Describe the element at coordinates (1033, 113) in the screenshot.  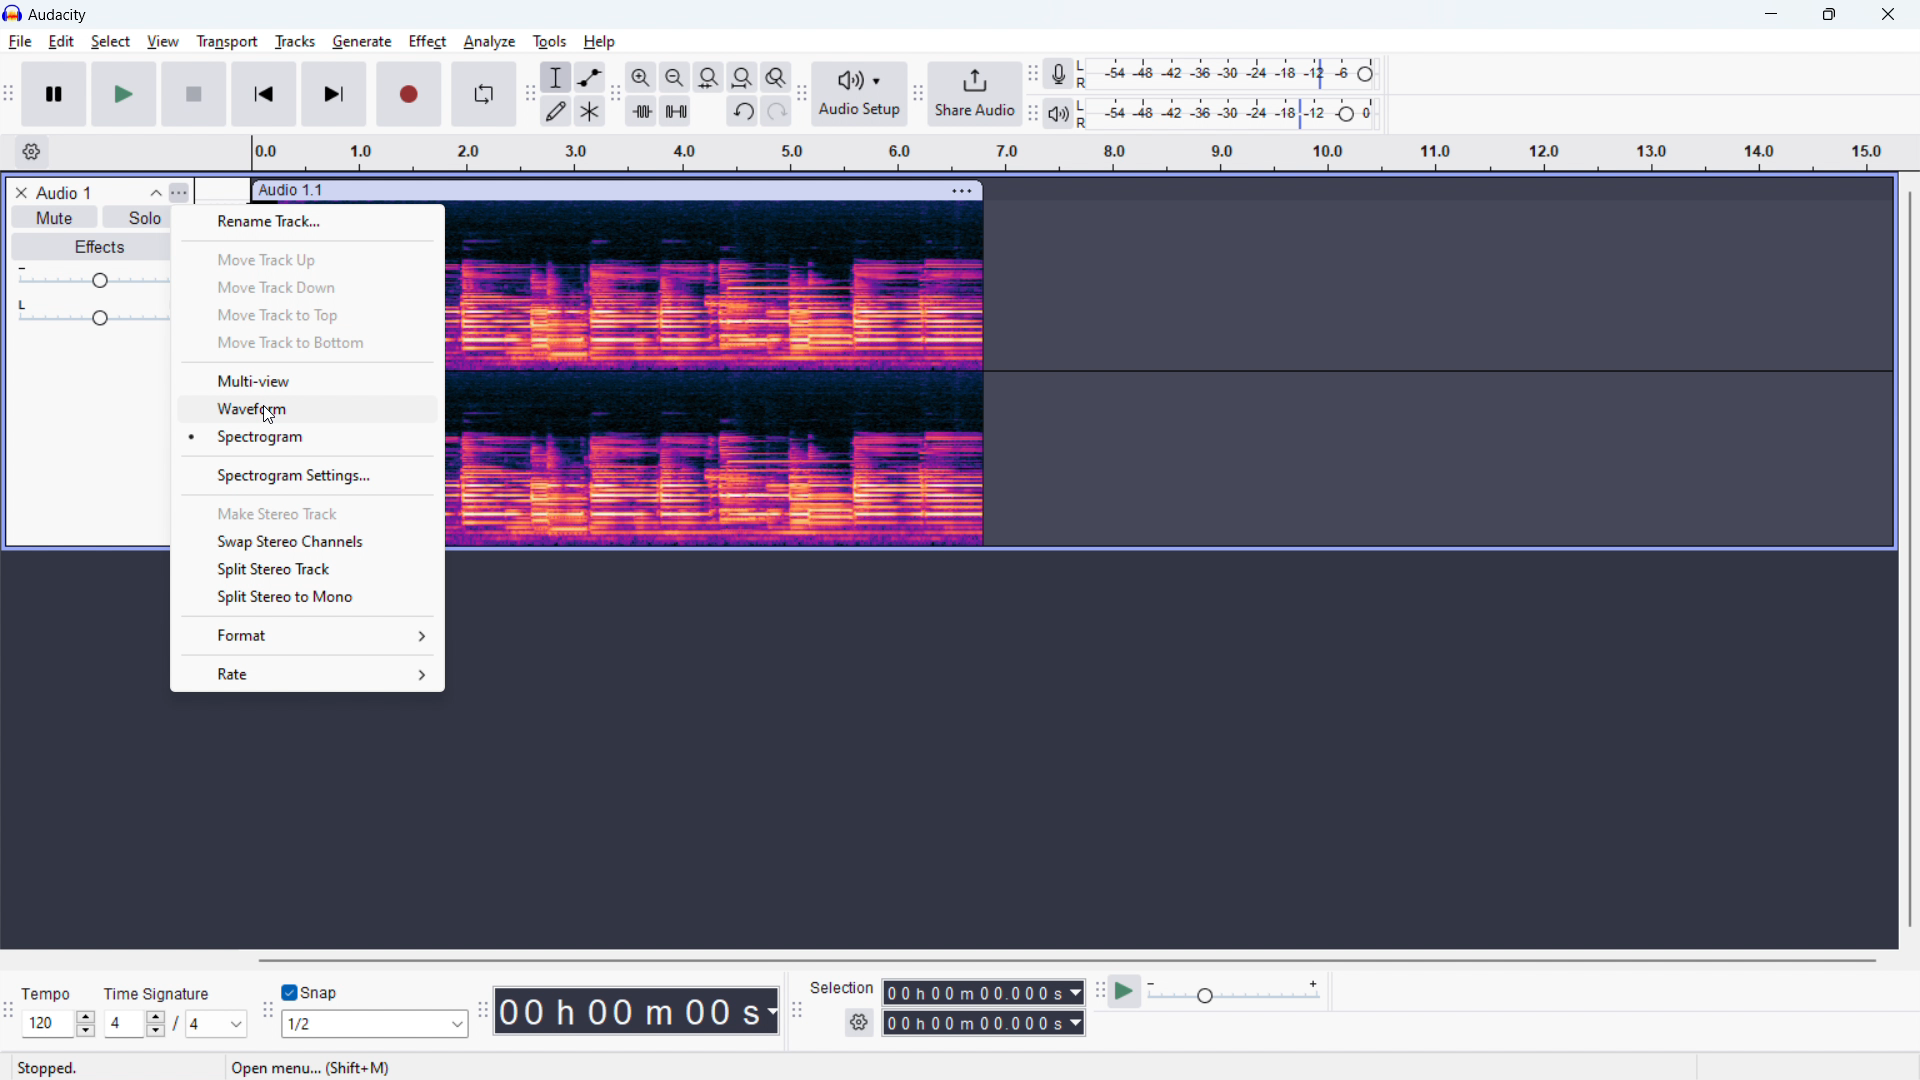
I see `playback meter toolbar` at that location.